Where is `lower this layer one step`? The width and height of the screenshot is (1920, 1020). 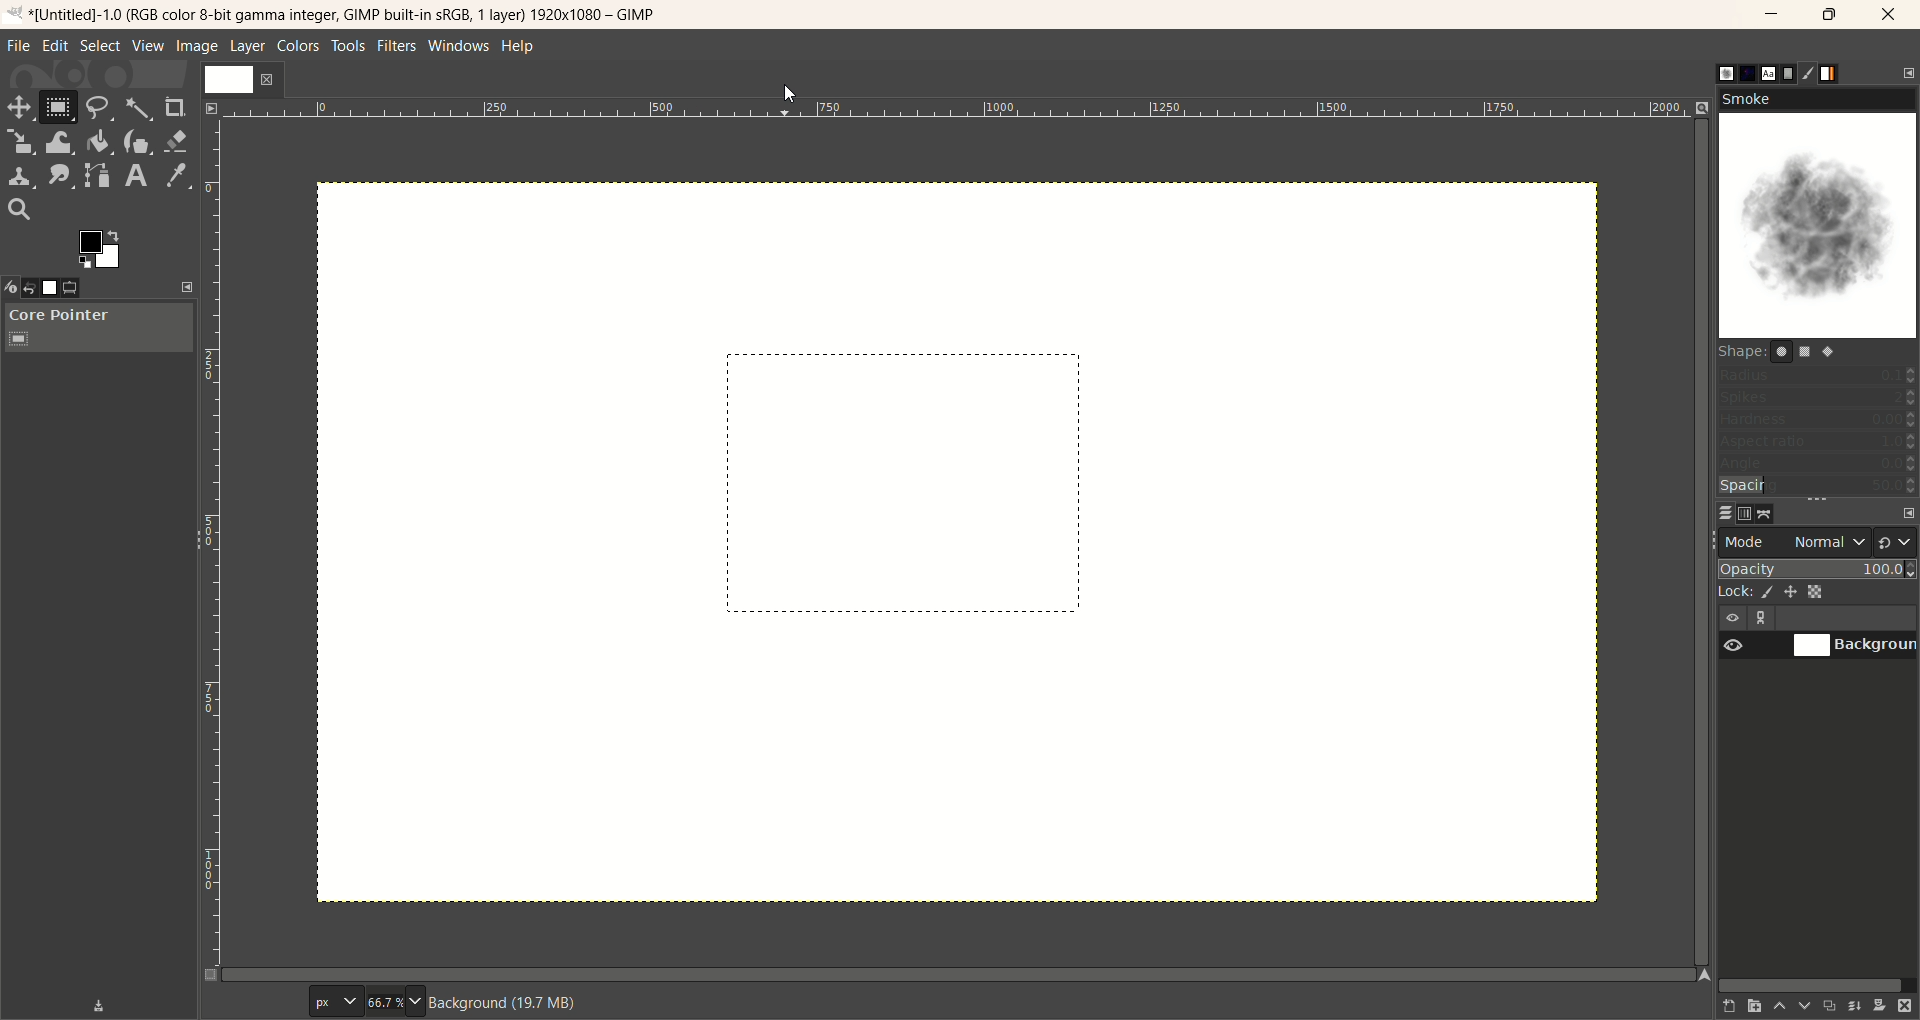 lower this layer one step is located at coordinates (1805, 1006).